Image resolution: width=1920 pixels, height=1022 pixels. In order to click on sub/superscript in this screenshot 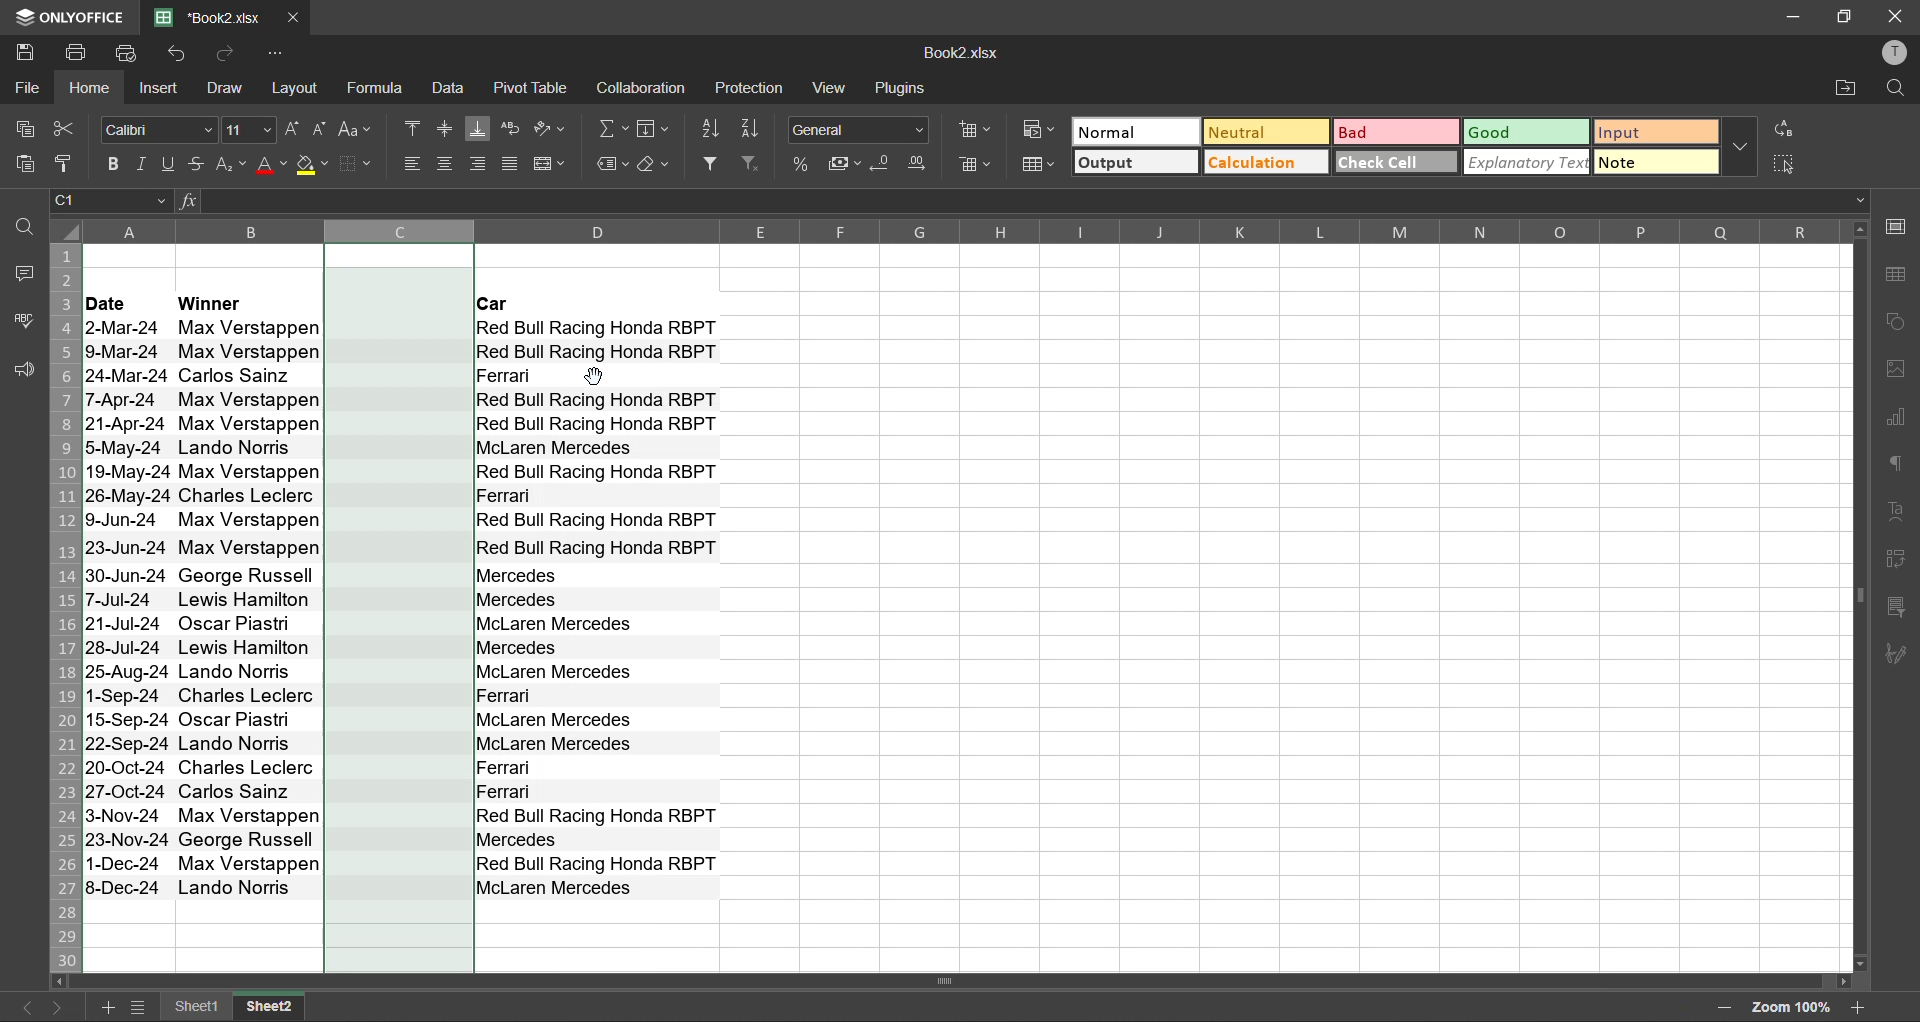, I will do `click(233, 166)`.